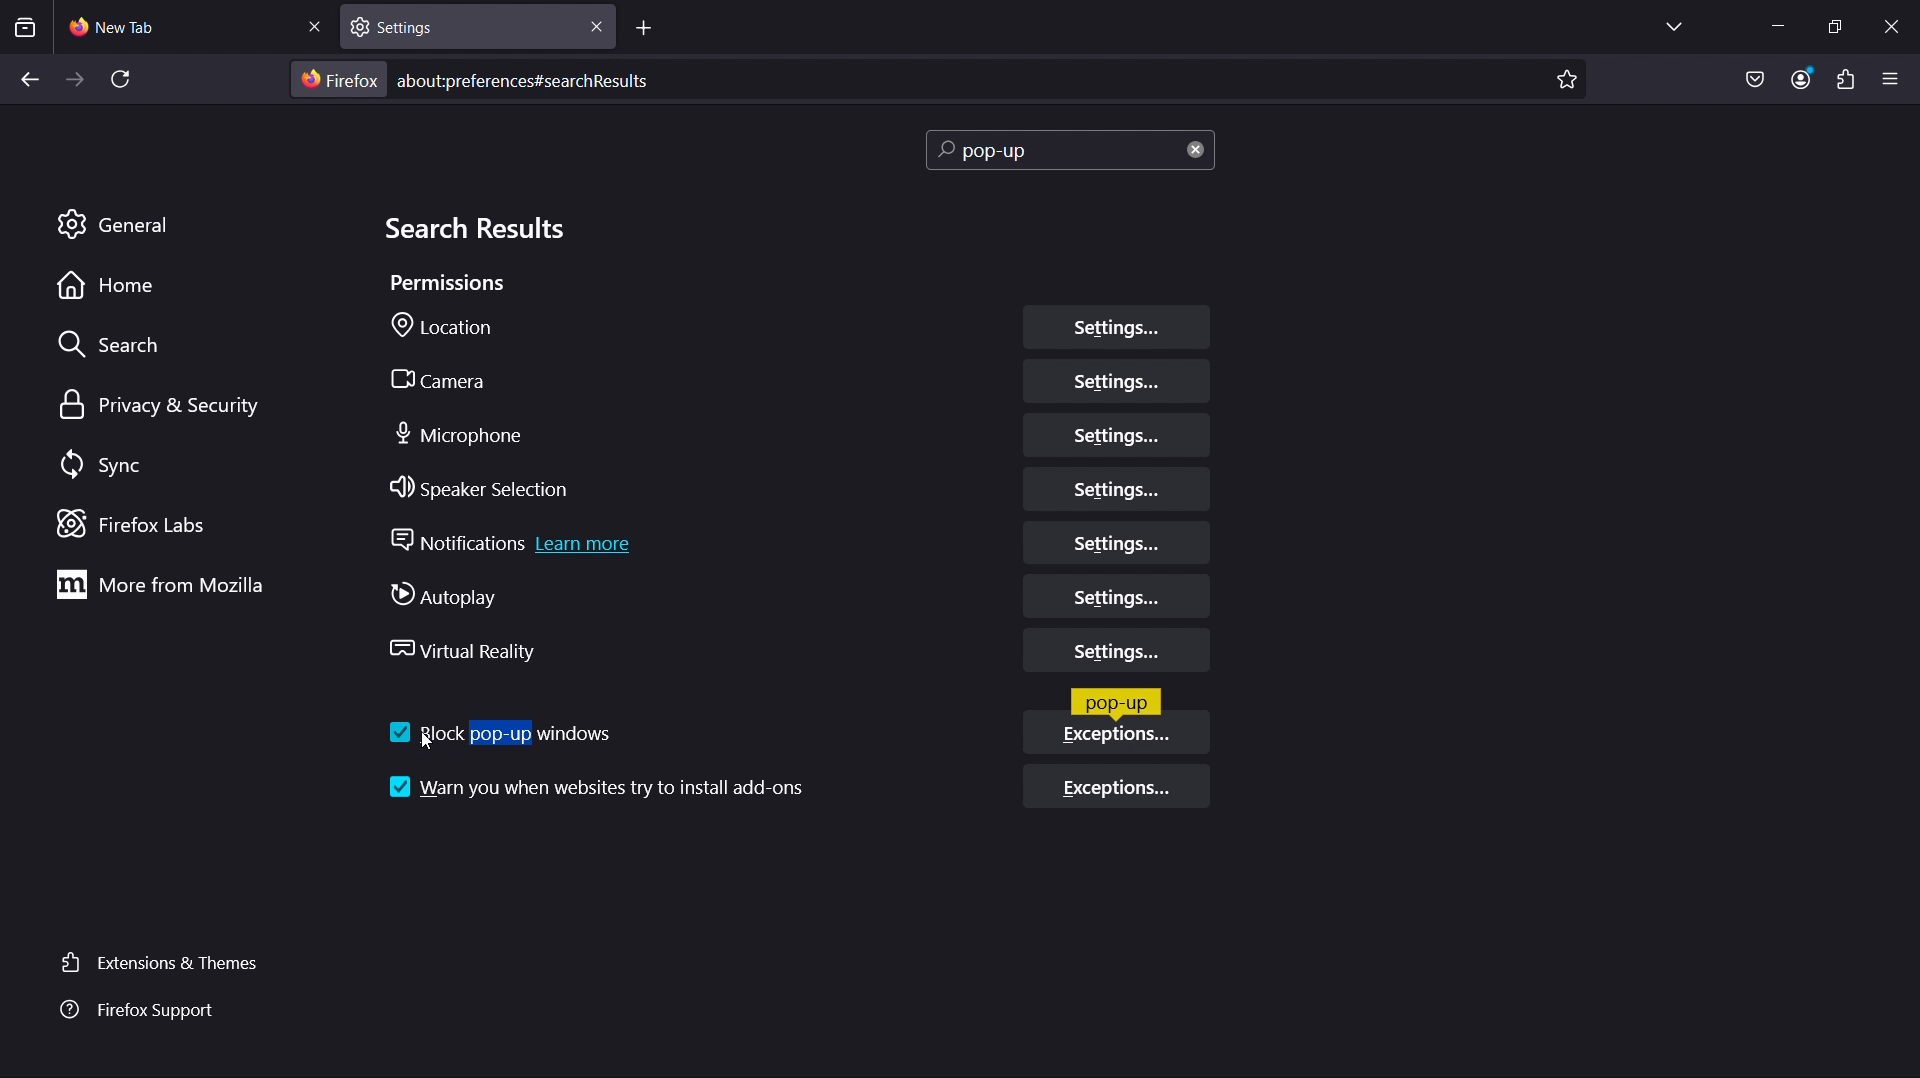 The height and width of the screenshot is (1078, 1920). What do you see at coordinates (144, 1011) in the screenshot?
I see `Firefox Support` at bounding box center [144, 1011].